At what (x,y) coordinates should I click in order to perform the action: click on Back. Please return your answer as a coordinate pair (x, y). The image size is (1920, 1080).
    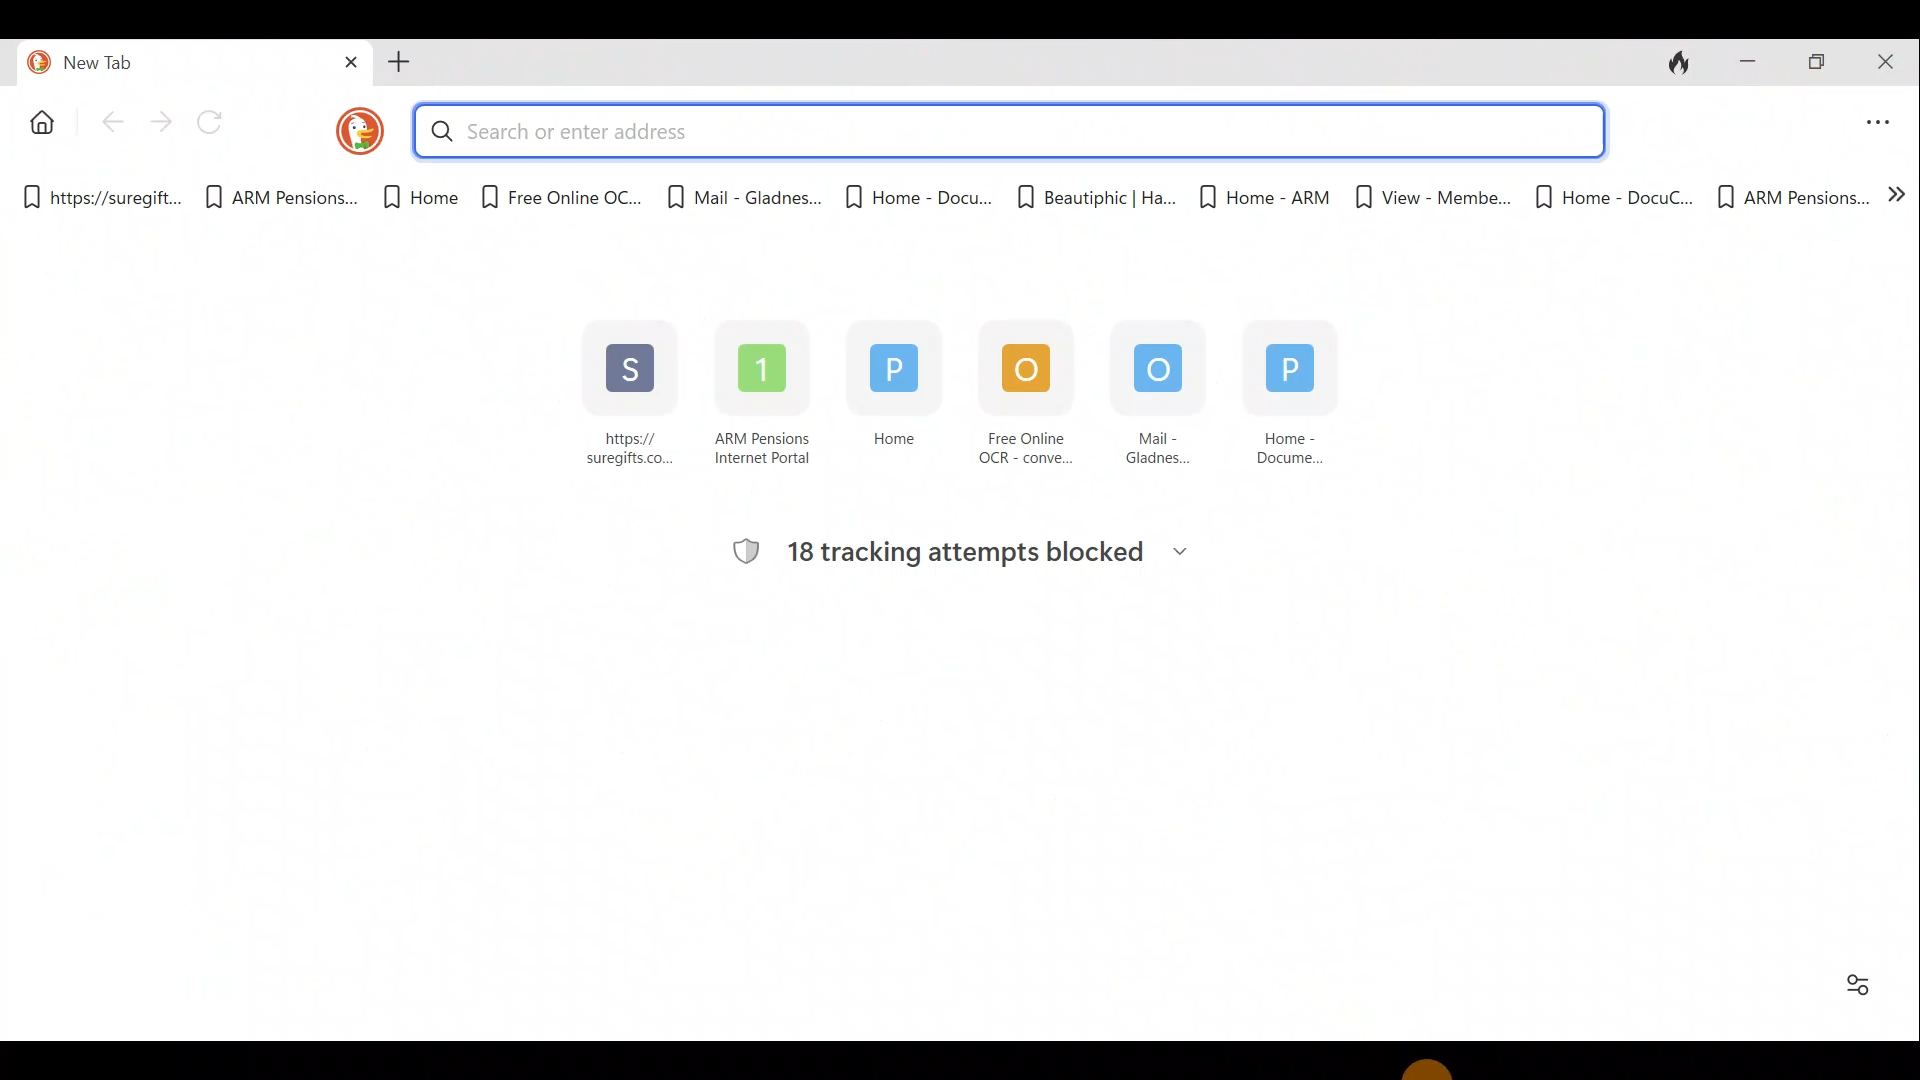
    Looking at the image, I should click on (111, 127).